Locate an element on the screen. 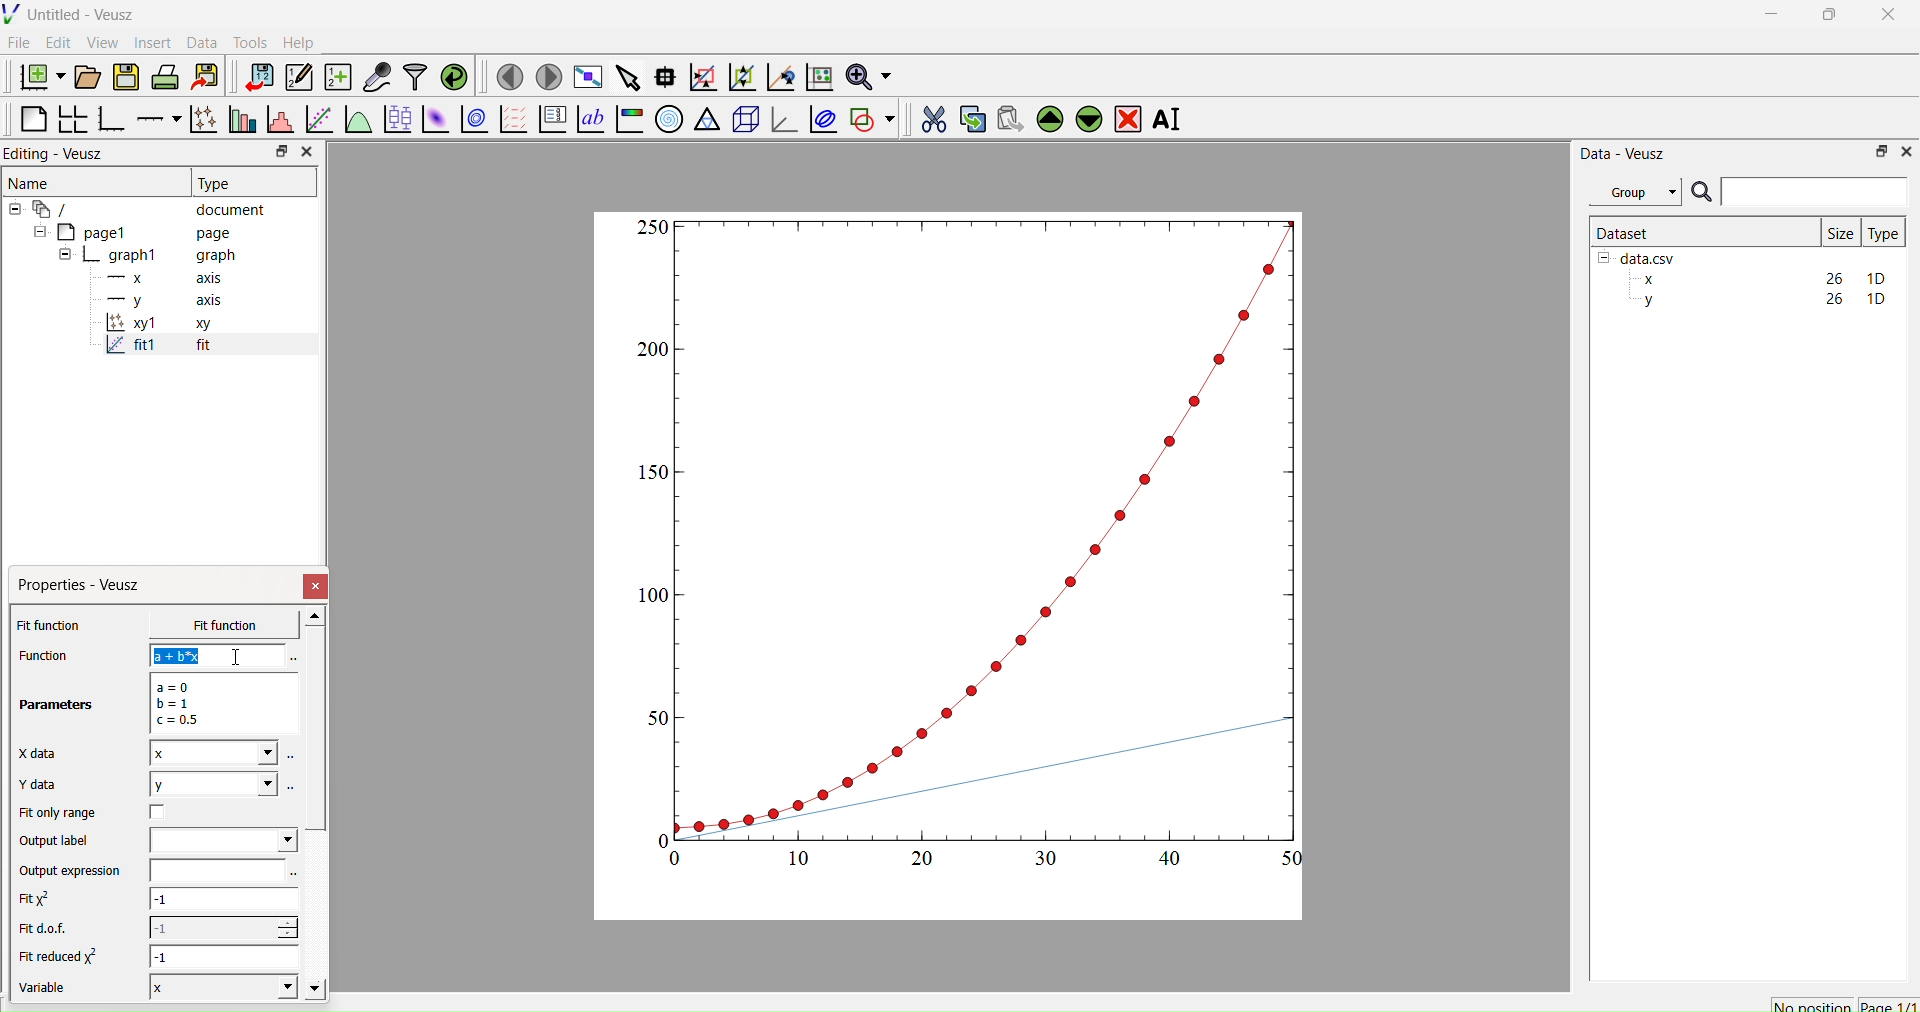 This screenshot has height=1012, width=1920. Restore Down is located at coordinates (1876, 150).